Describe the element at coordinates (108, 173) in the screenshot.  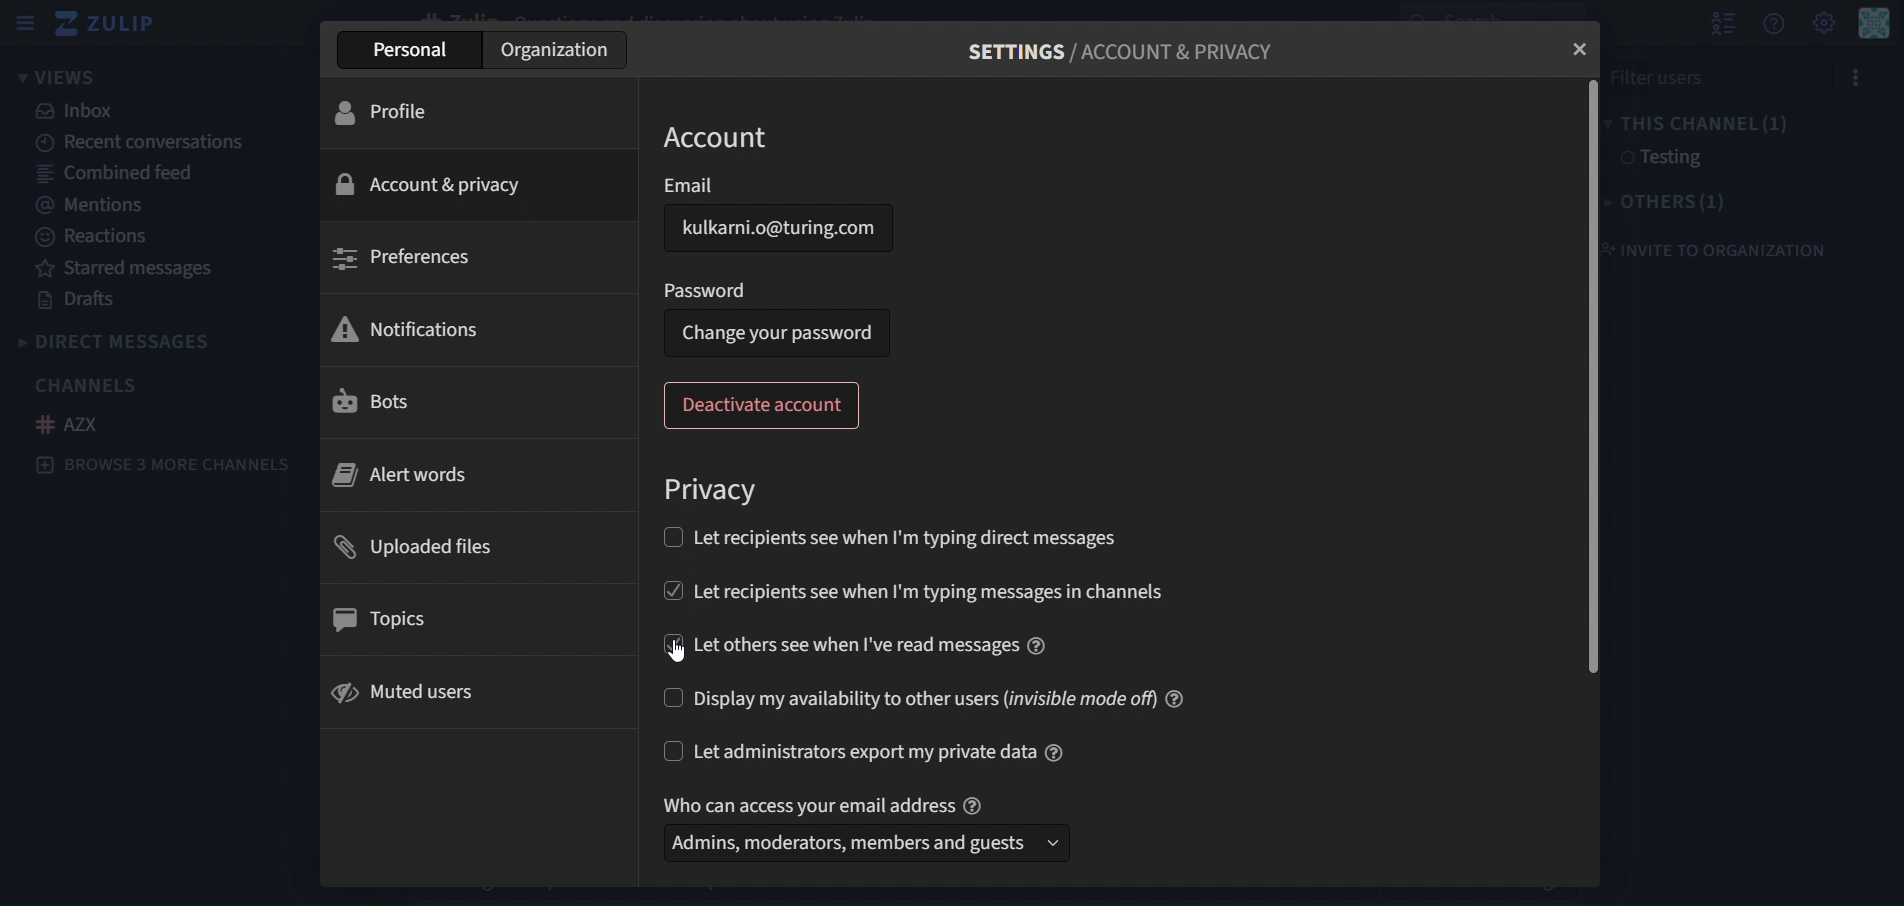
I see `combined feed` at that location.